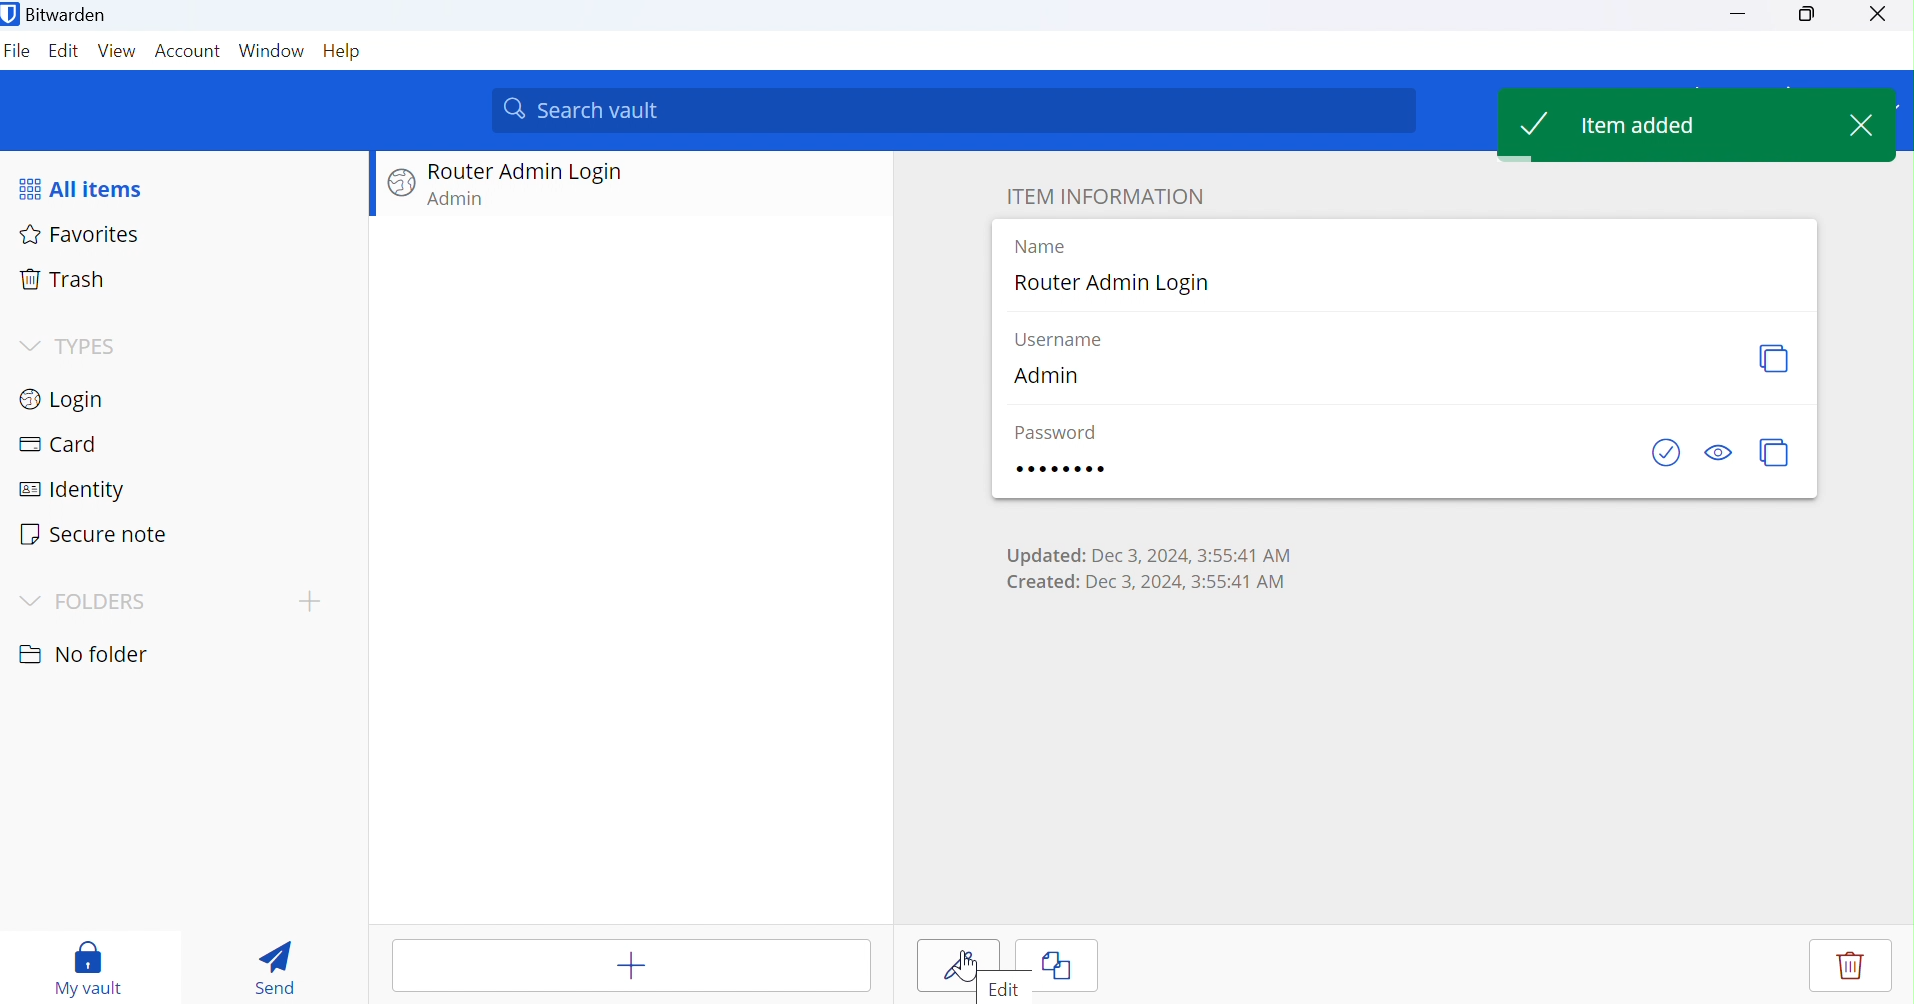 This screenshot has height=1004, width=1914. What do you see at coordinates (94, 186) in the screenshot?
I see `All items` at bounding box center [94, 186].